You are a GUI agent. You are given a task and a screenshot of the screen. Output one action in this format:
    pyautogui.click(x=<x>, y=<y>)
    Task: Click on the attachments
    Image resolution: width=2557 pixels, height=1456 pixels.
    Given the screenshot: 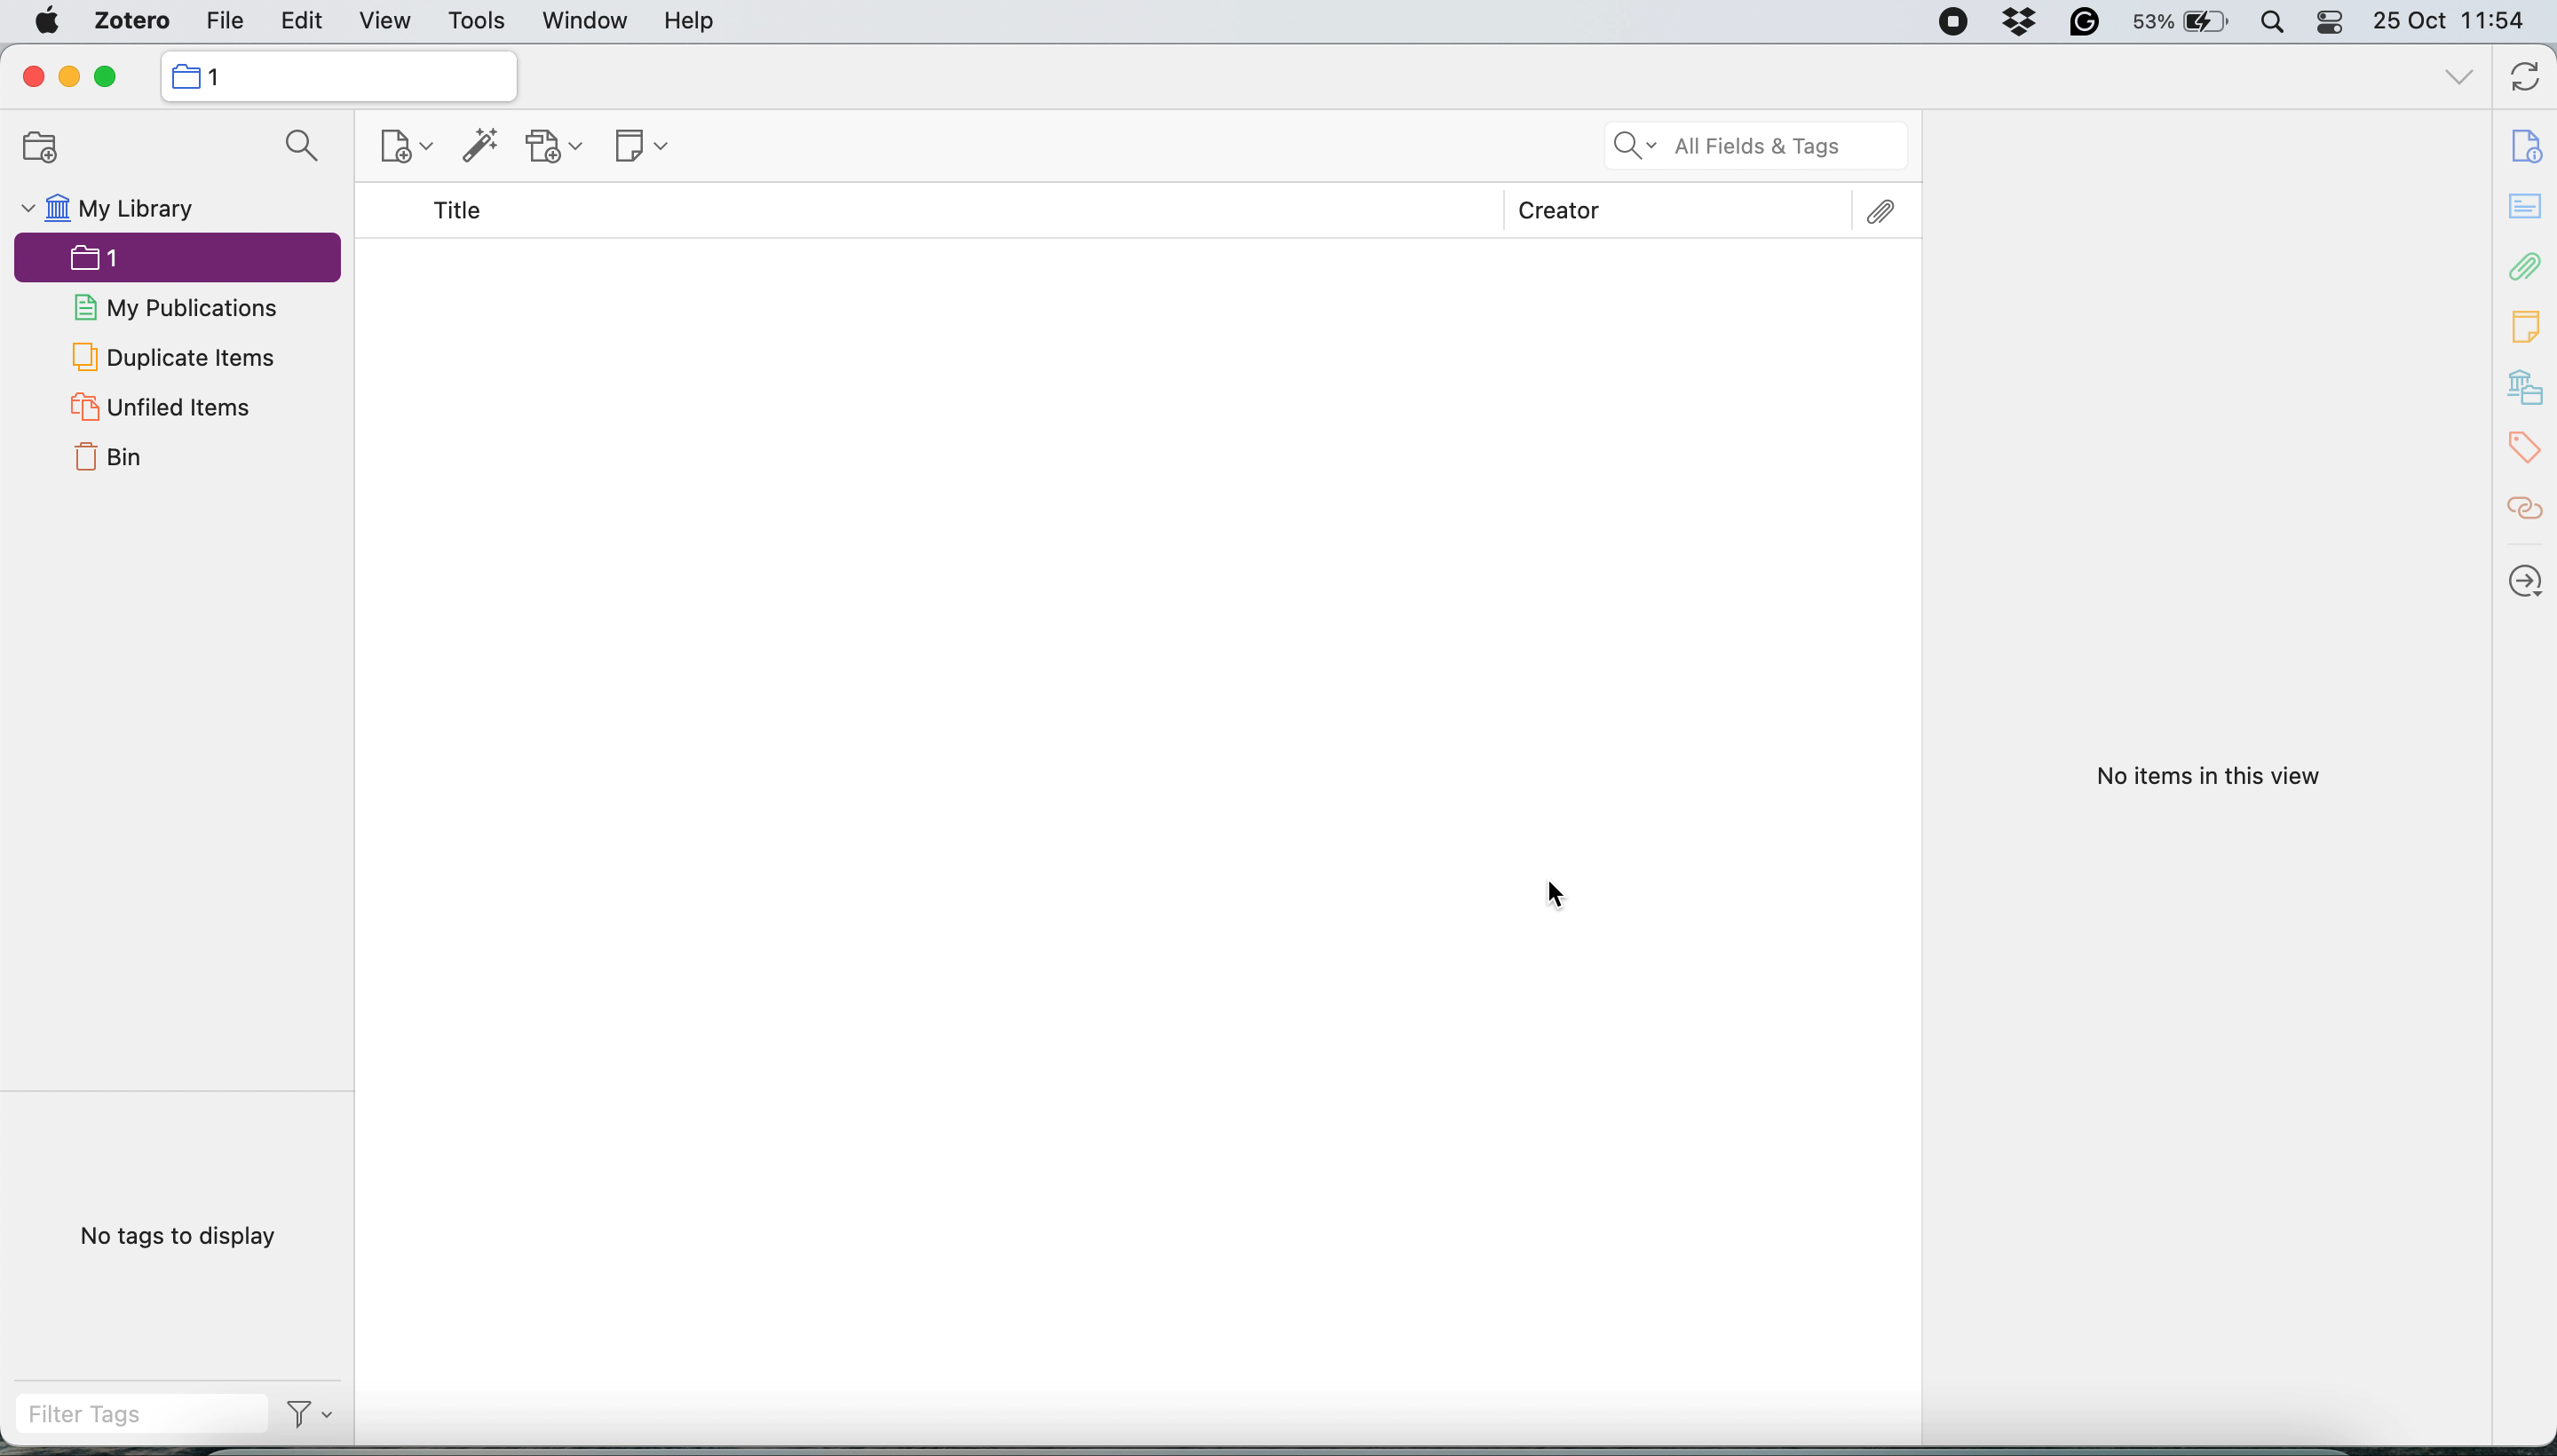 What is the action you would take?
    pyautogui.click(x=2526, y=269)
    